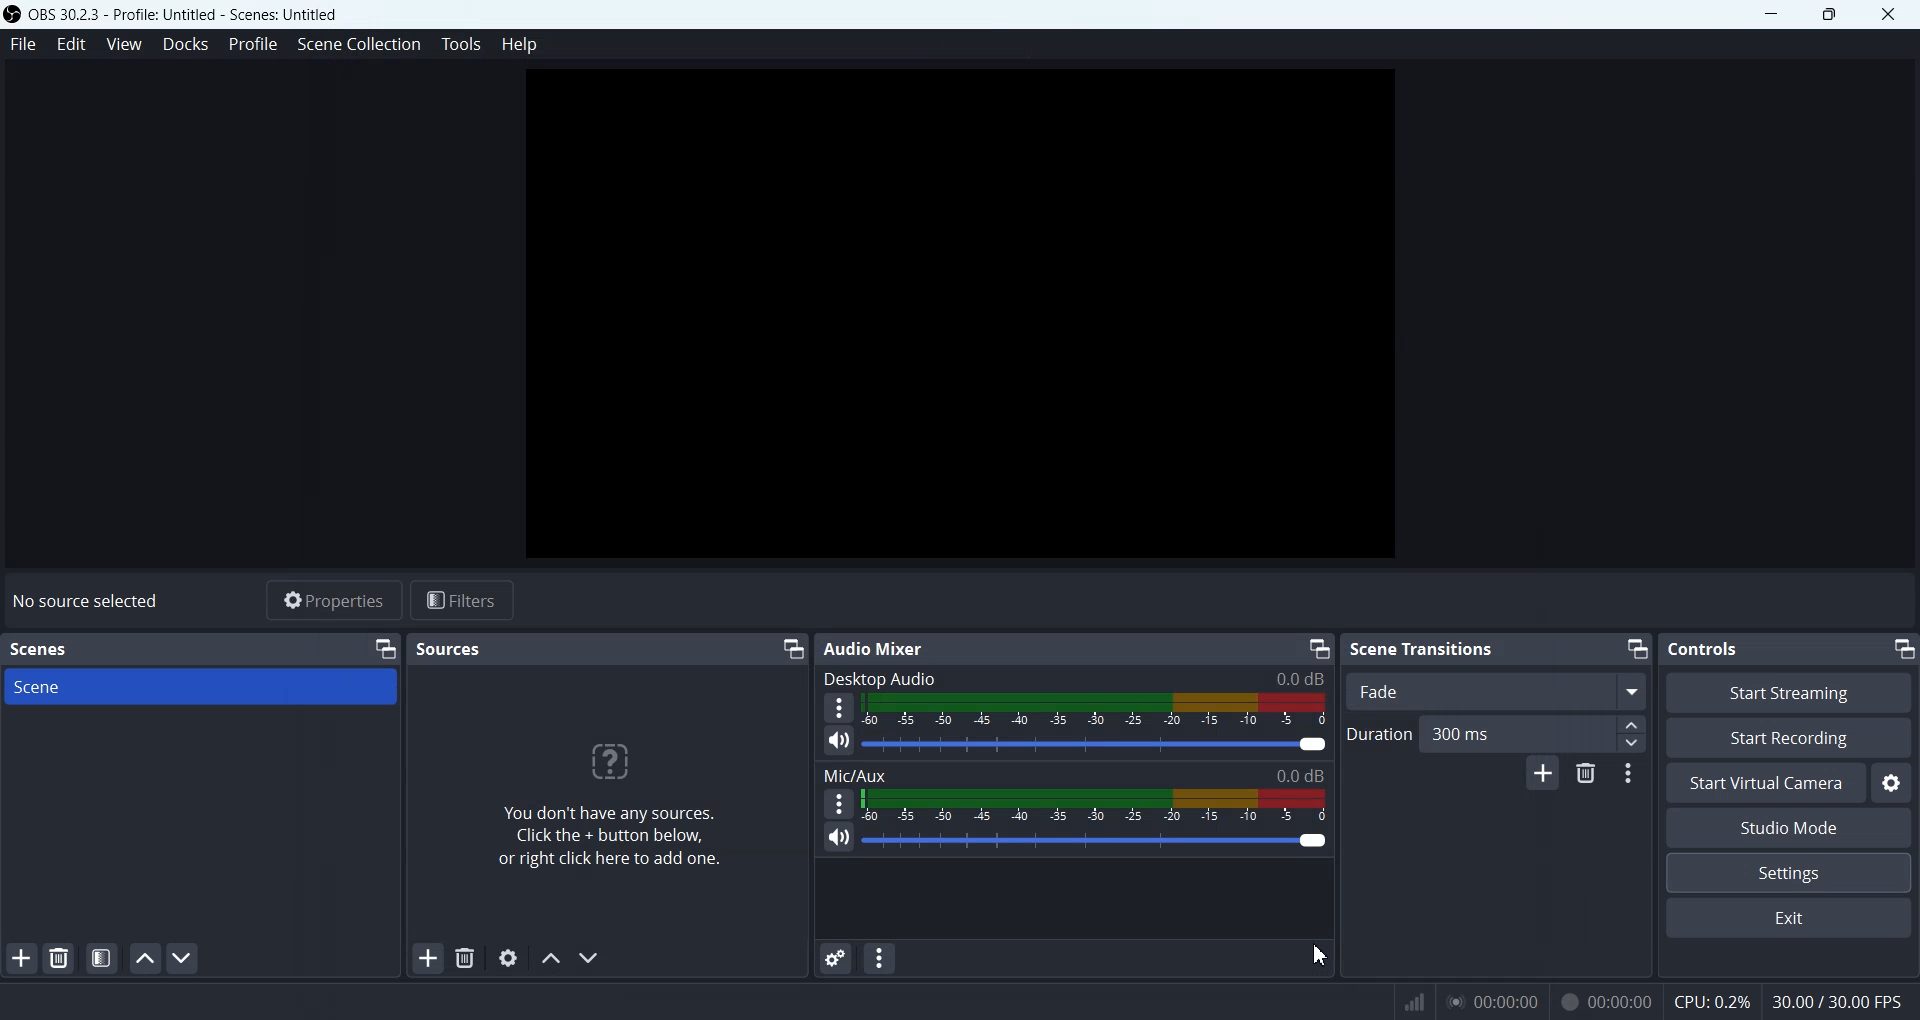 The image size is (1920, 1020). I want to click on Volume Adjuster, so click(1099, 745).